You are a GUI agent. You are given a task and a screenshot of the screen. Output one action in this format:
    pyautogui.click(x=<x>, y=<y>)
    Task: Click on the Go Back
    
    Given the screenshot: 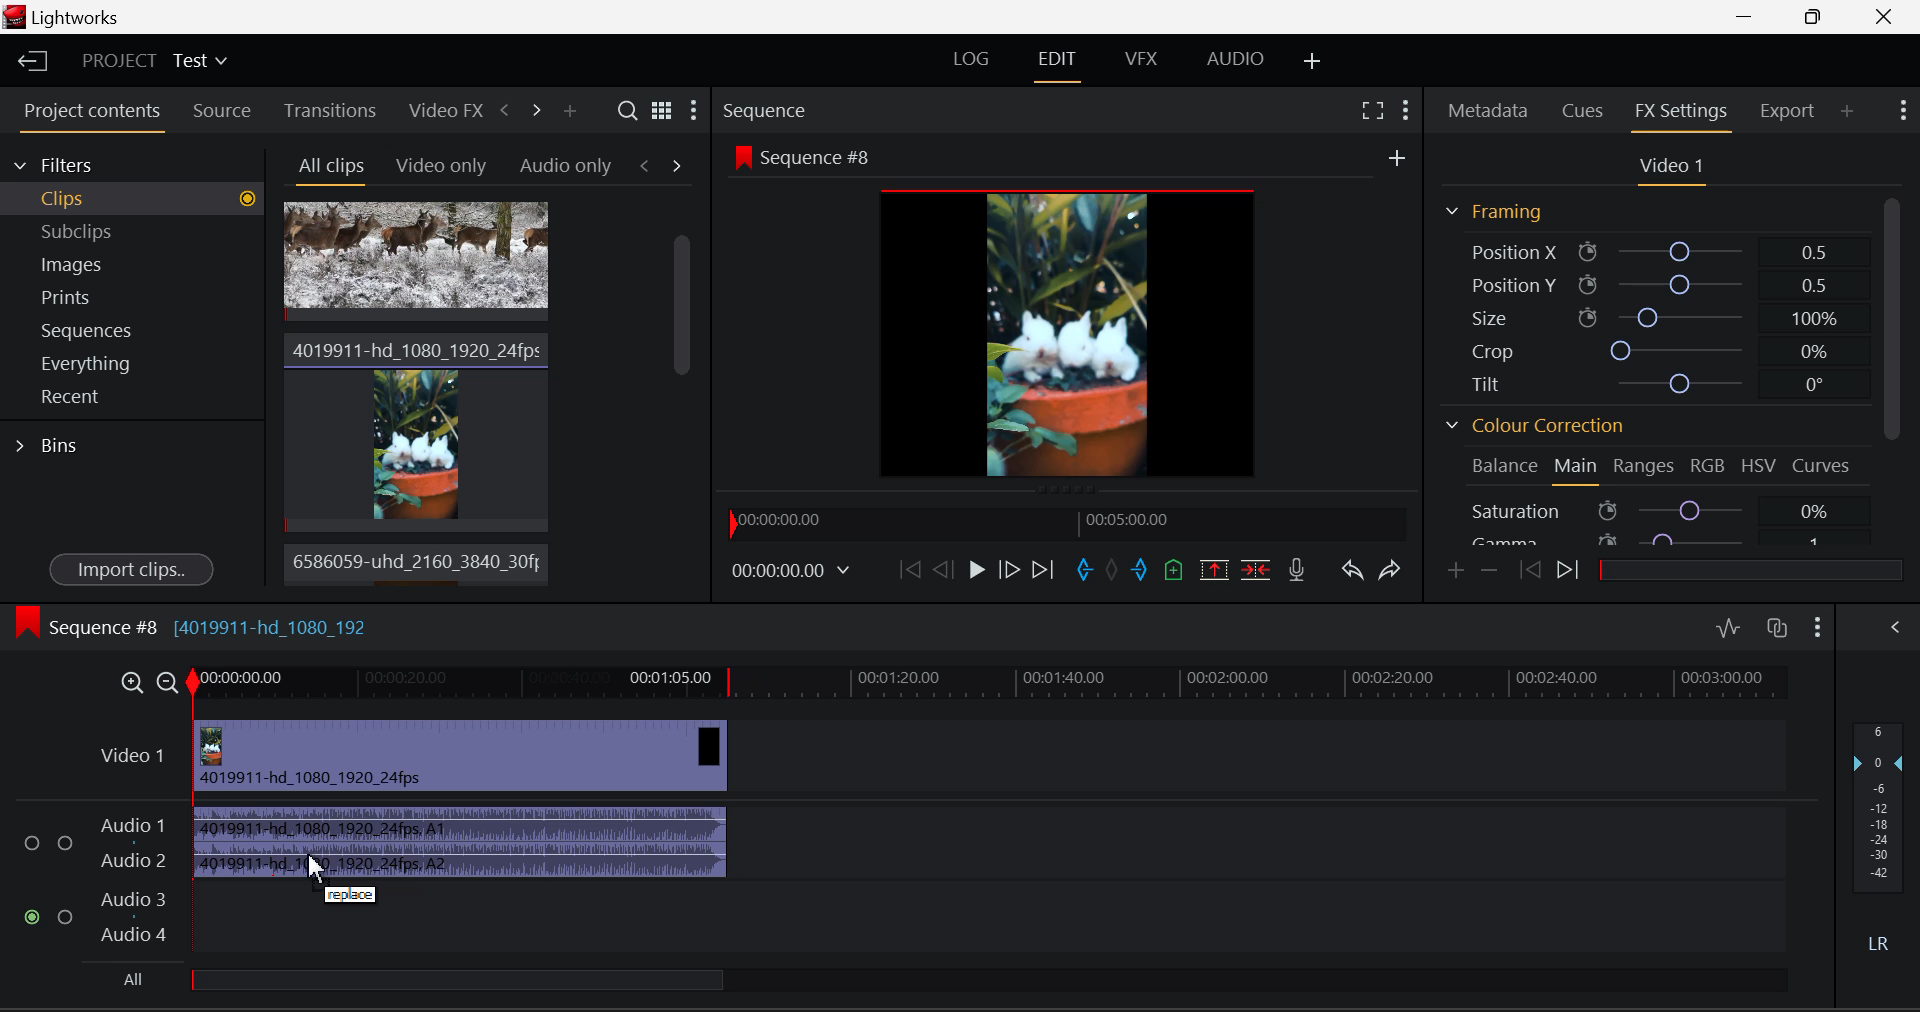 What is the action you would take?
    pyautogui.click(x=942, y=567)
    